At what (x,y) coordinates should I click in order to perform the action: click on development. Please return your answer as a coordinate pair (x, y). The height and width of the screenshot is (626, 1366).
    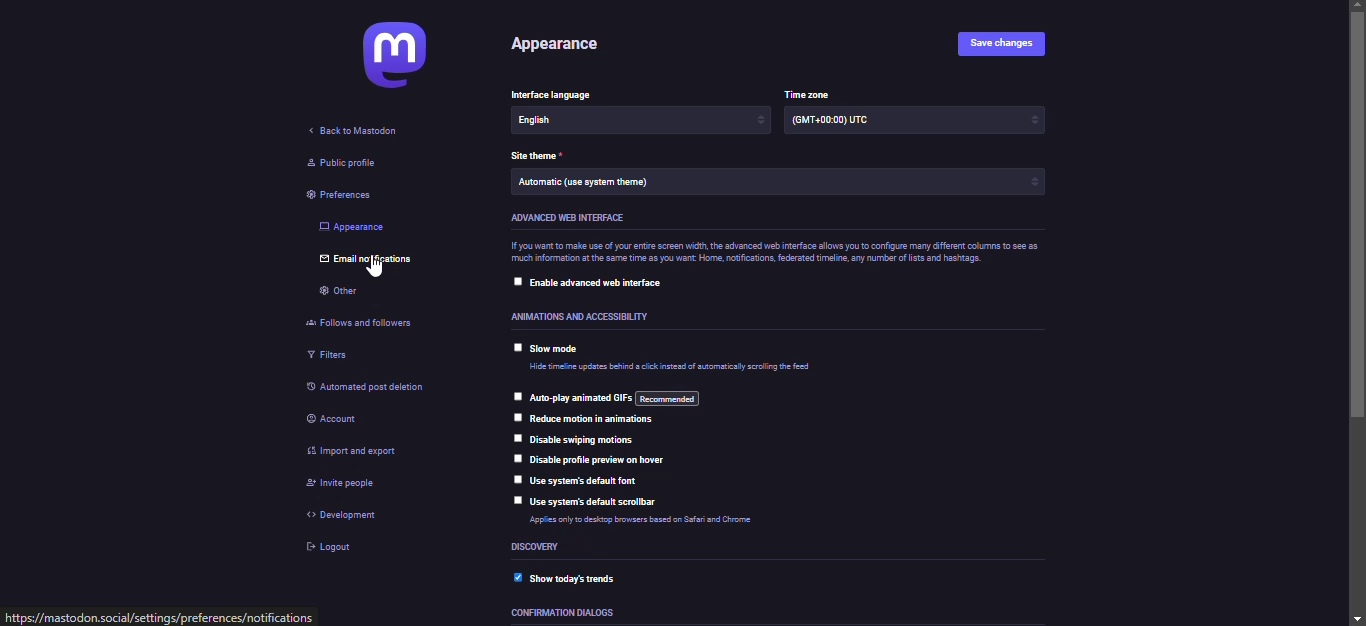
    Looking at the image, I should click on (337, 515).